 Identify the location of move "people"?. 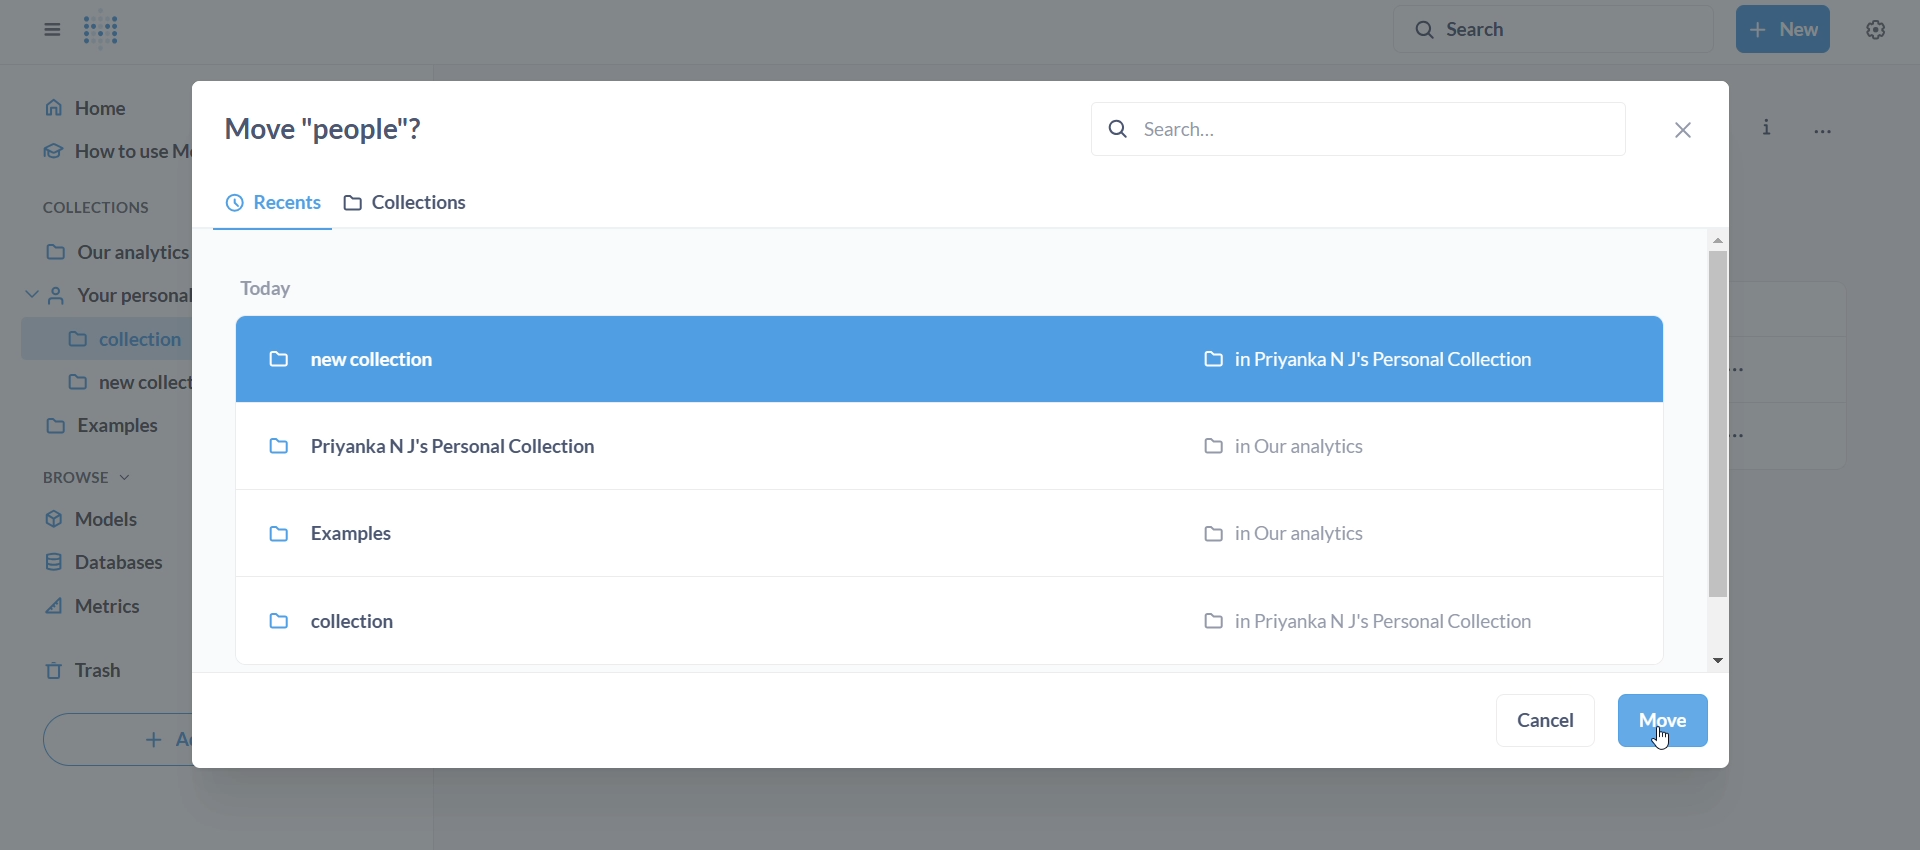
(328, 131).